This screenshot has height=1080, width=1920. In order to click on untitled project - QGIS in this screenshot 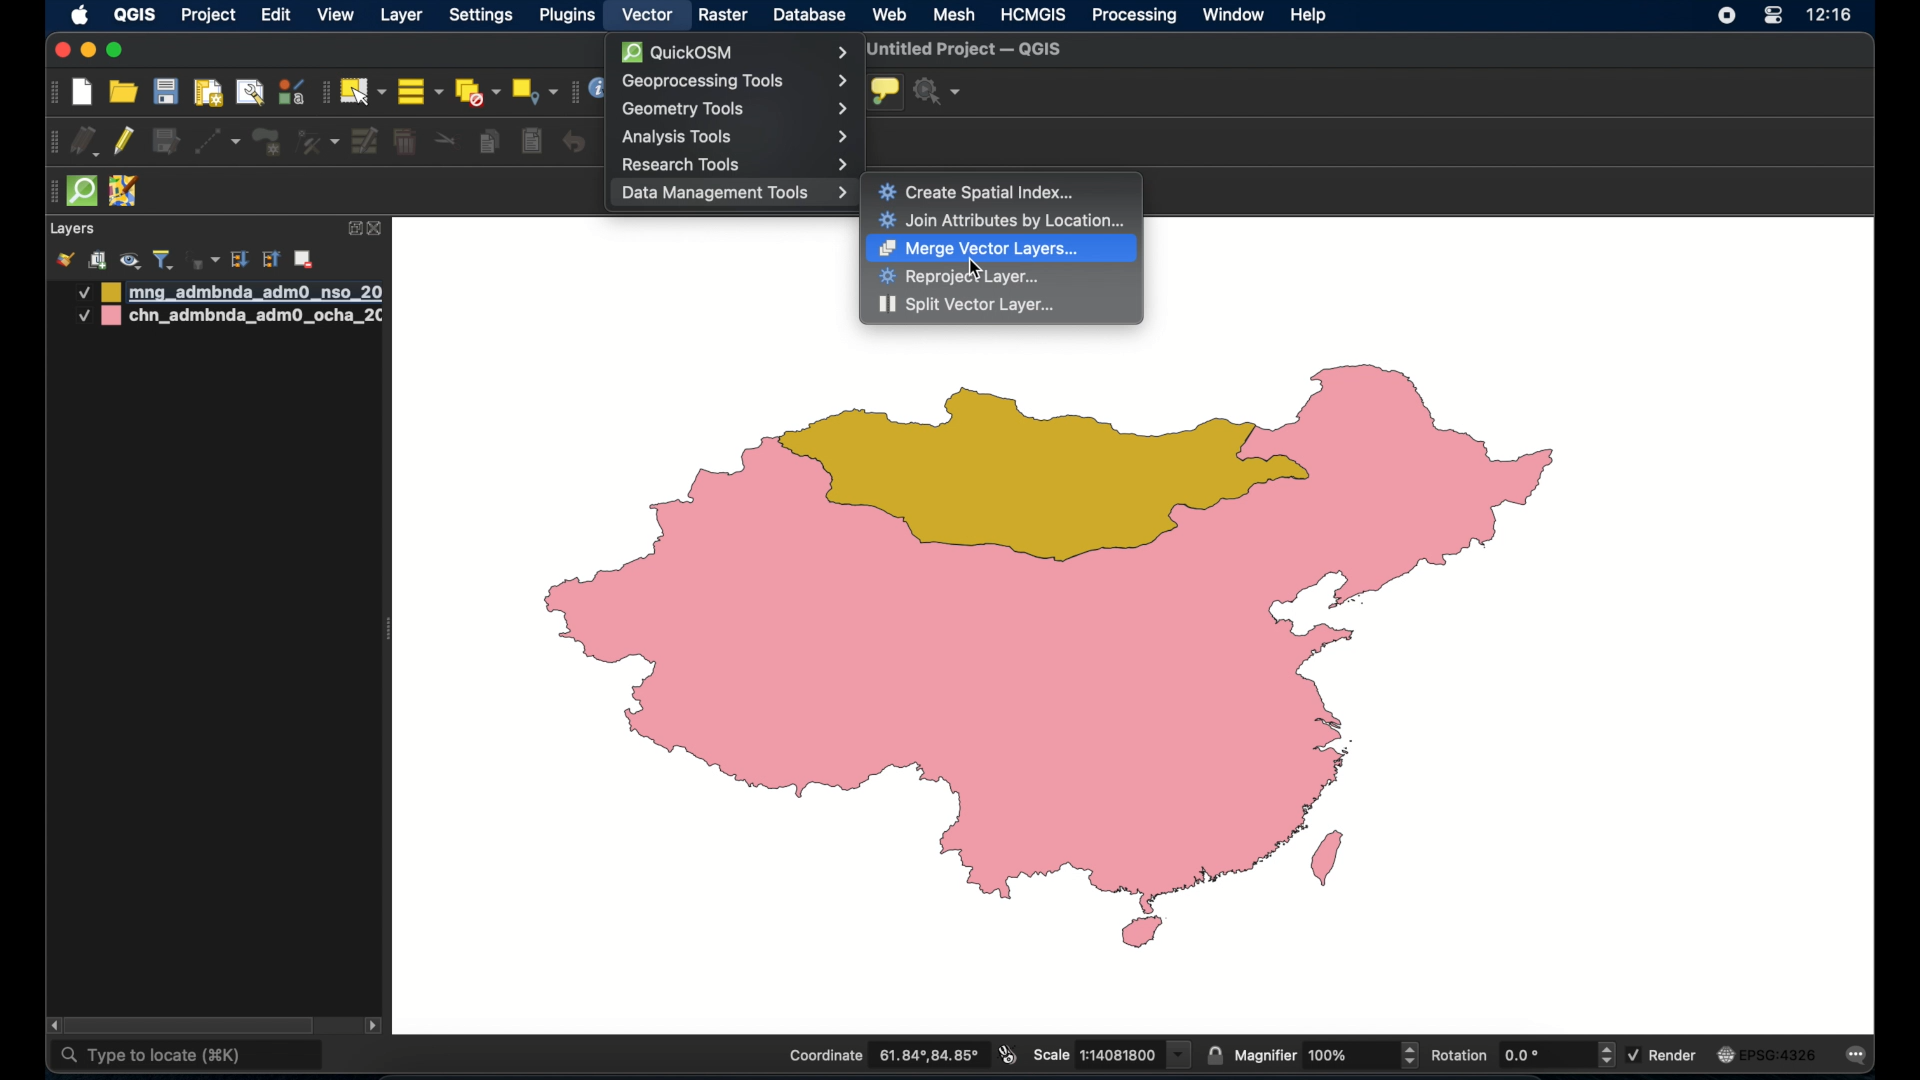, I will do `click(969, 50)`.